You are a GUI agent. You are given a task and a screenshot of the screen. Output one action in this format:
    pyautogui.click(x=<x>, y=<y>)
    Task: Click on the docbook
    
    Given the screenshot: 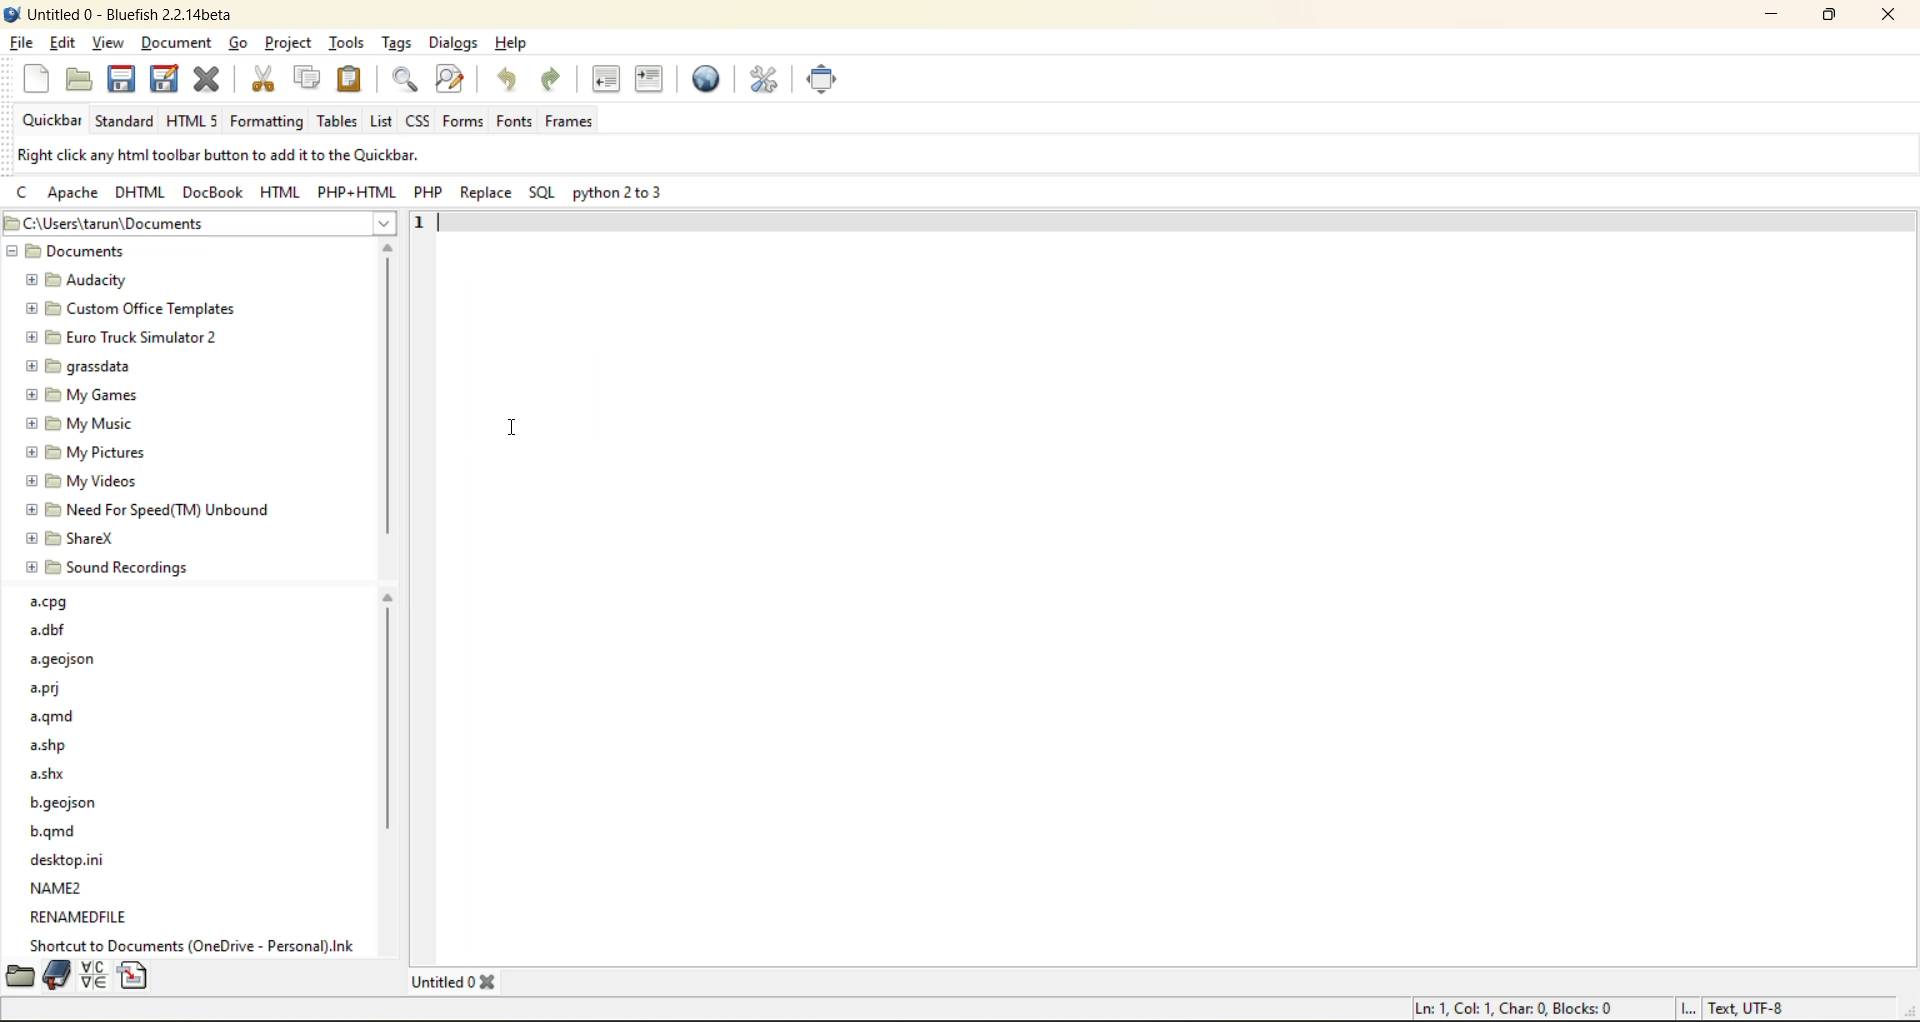 What is the action you would take?
    pyautogui.click(x=216, y=191)
    